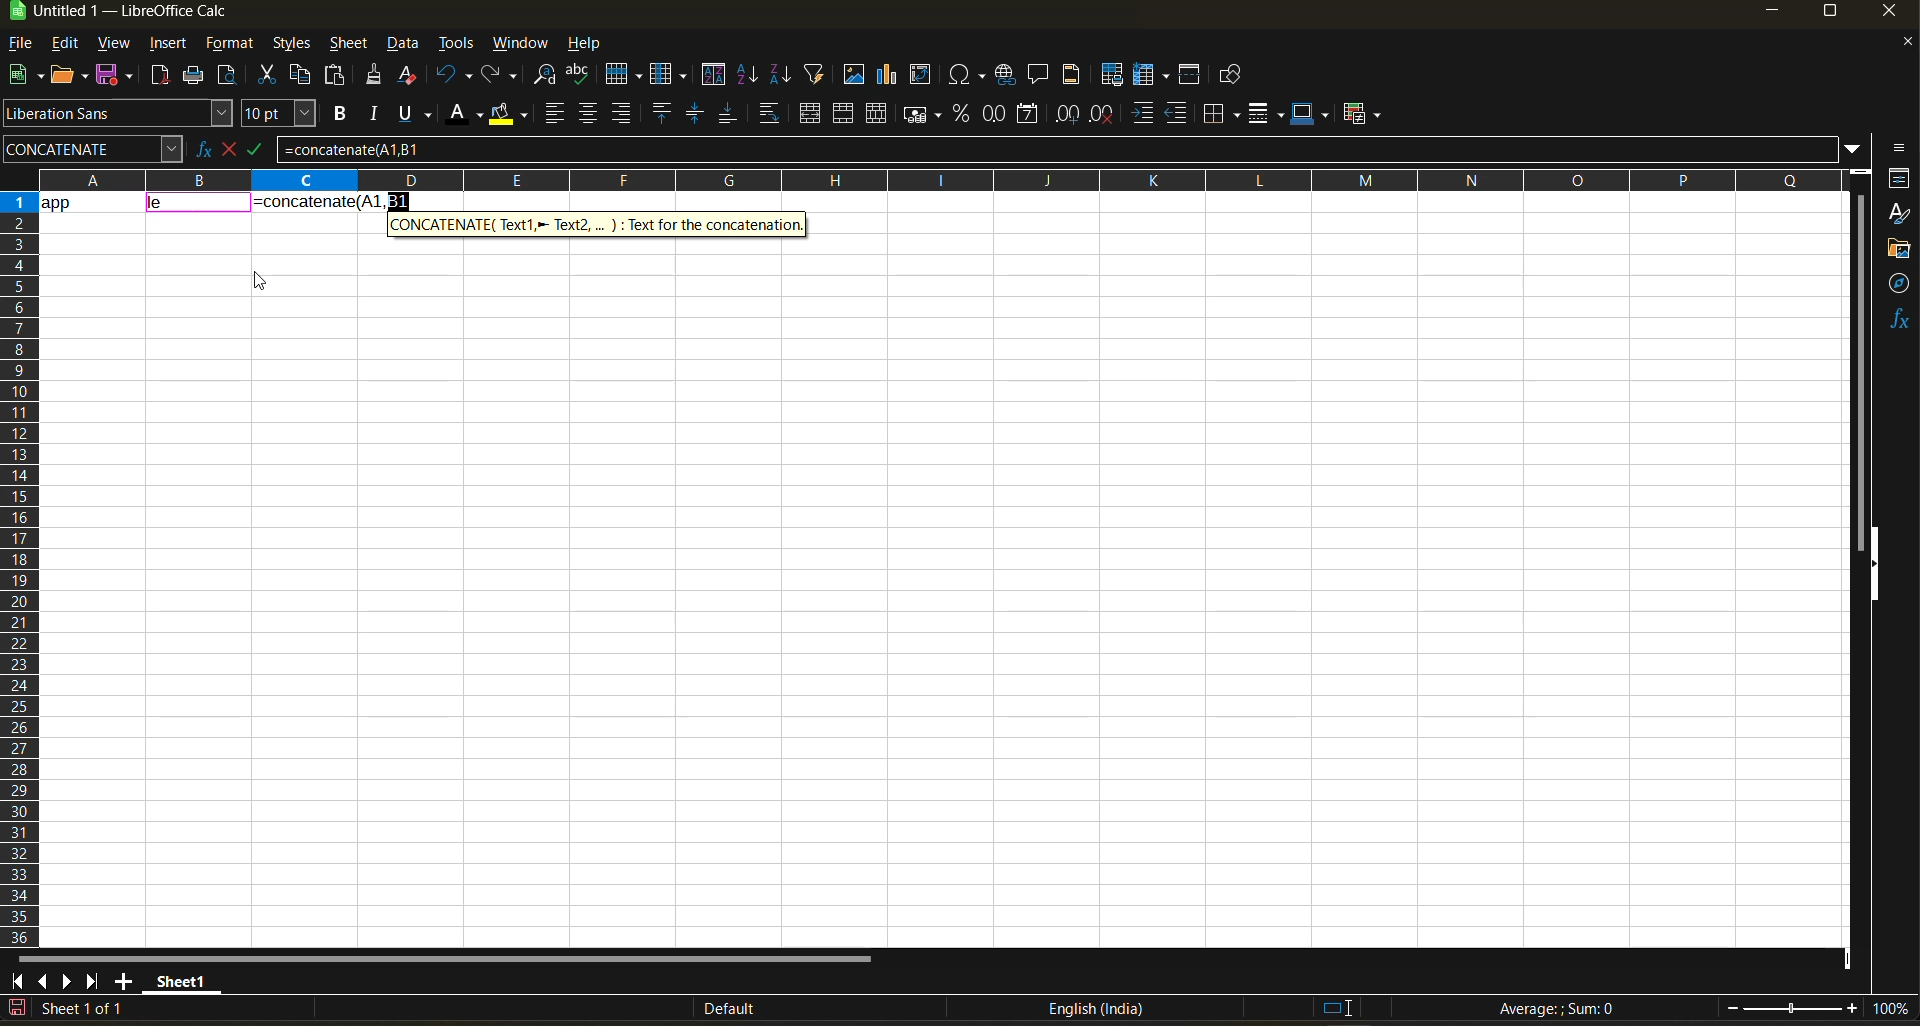 This screenshot has width=1920, height=1026. Describe the element at coordinates (1032, 115) in the screenshot. I see `format as date` at that location.